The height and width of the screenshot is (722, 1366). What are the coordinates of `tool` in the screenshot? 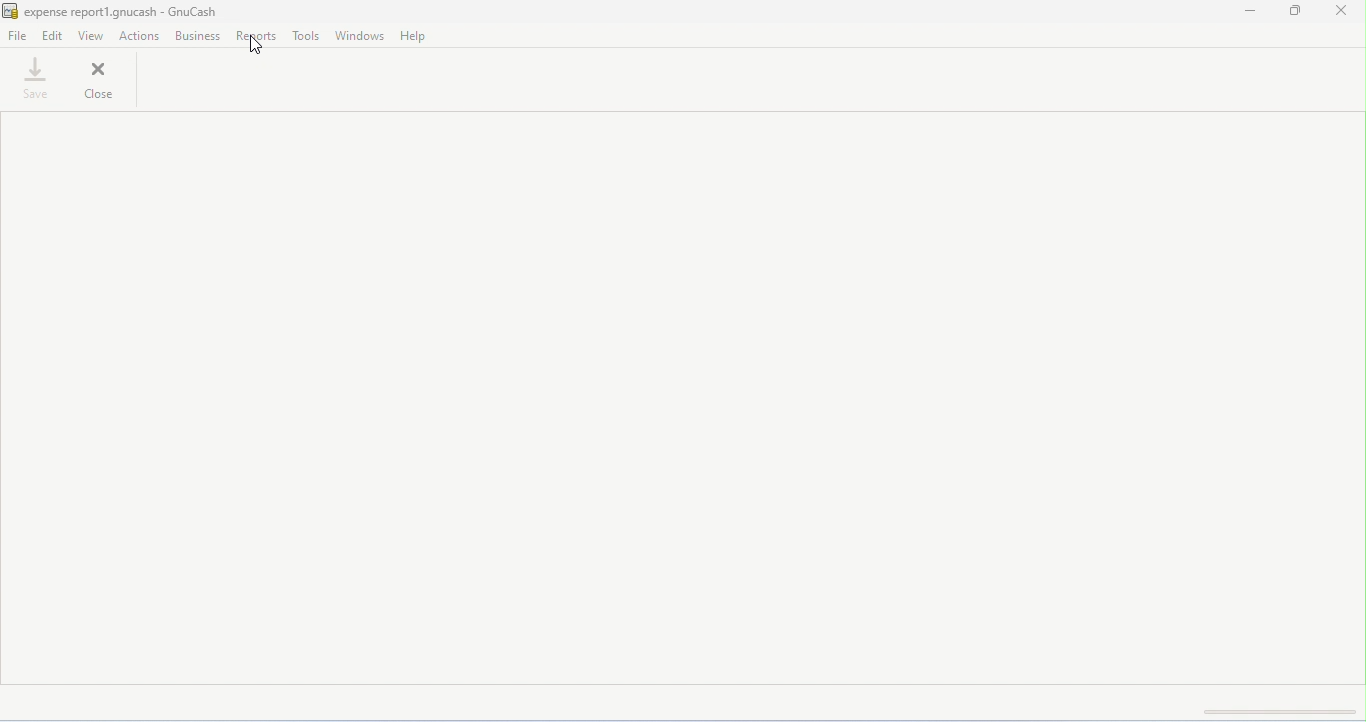 It's located at (306, 36).